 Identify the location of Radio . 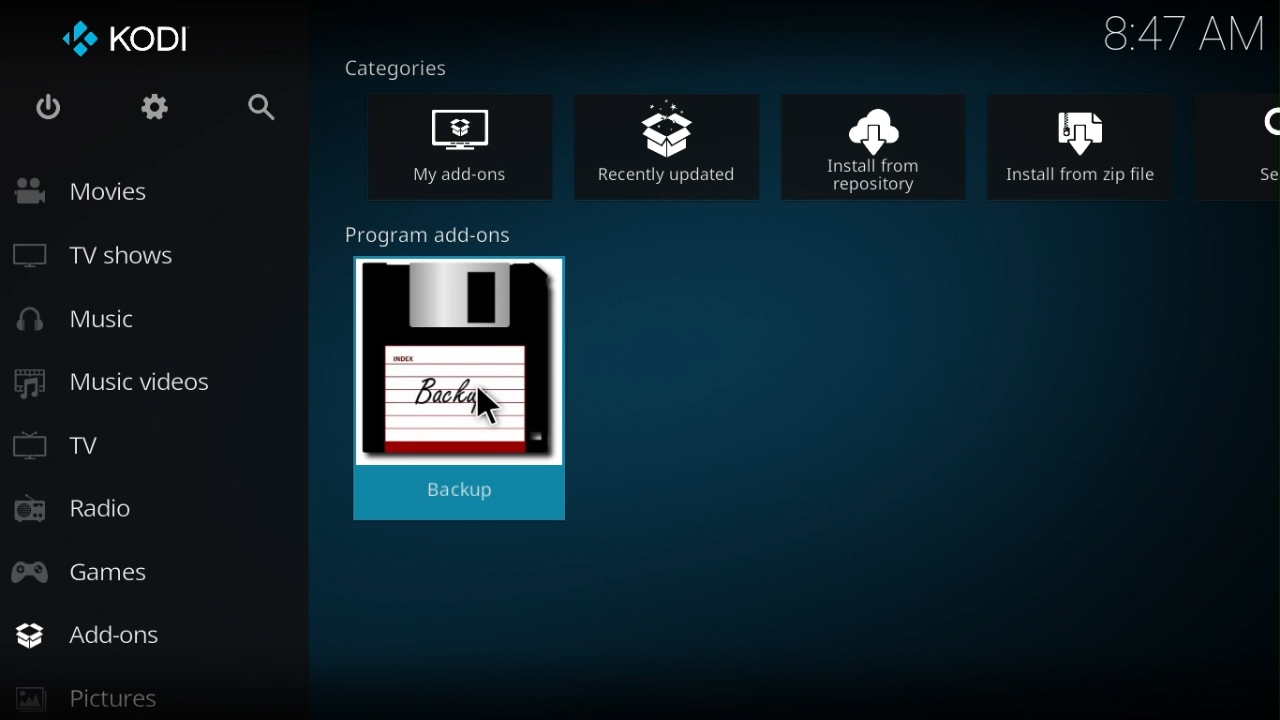
(81, 512).